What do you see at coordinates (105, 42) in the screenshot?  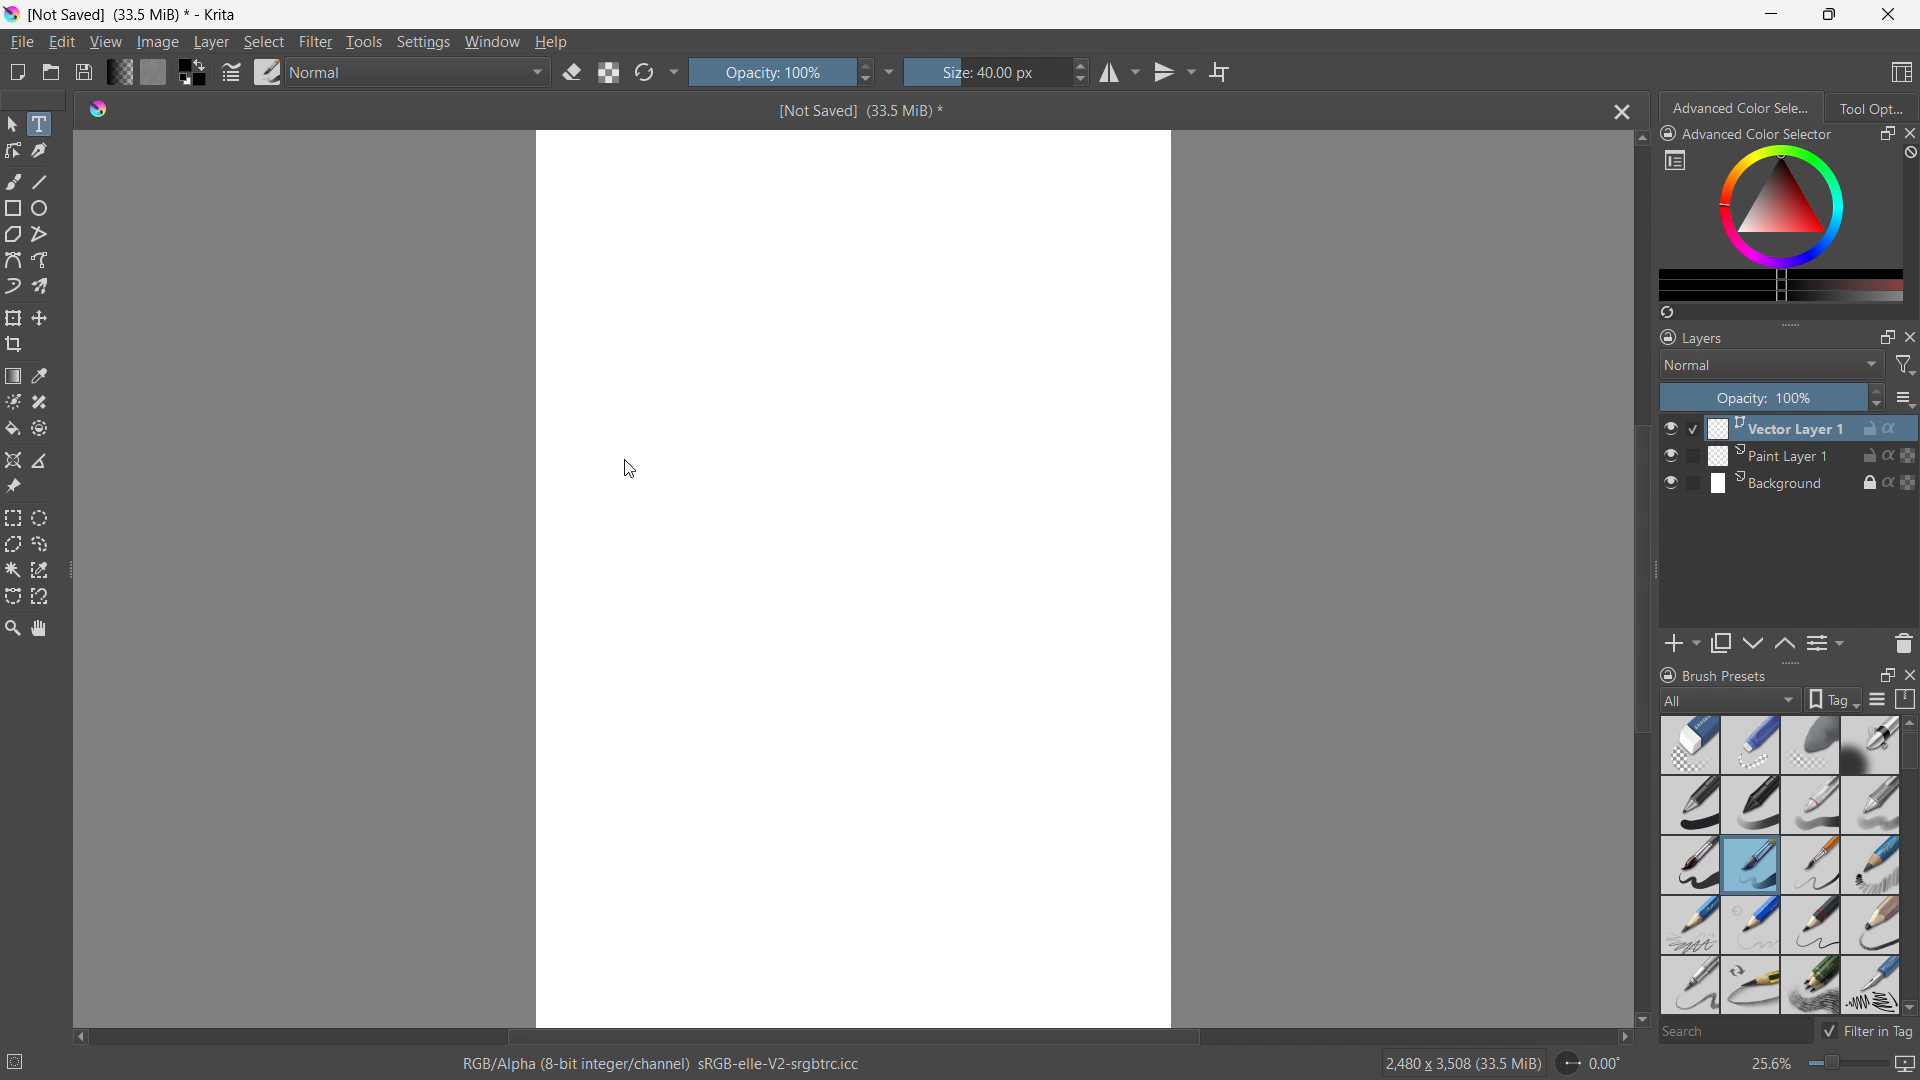 I see `view` at bounding box center [105, 42].